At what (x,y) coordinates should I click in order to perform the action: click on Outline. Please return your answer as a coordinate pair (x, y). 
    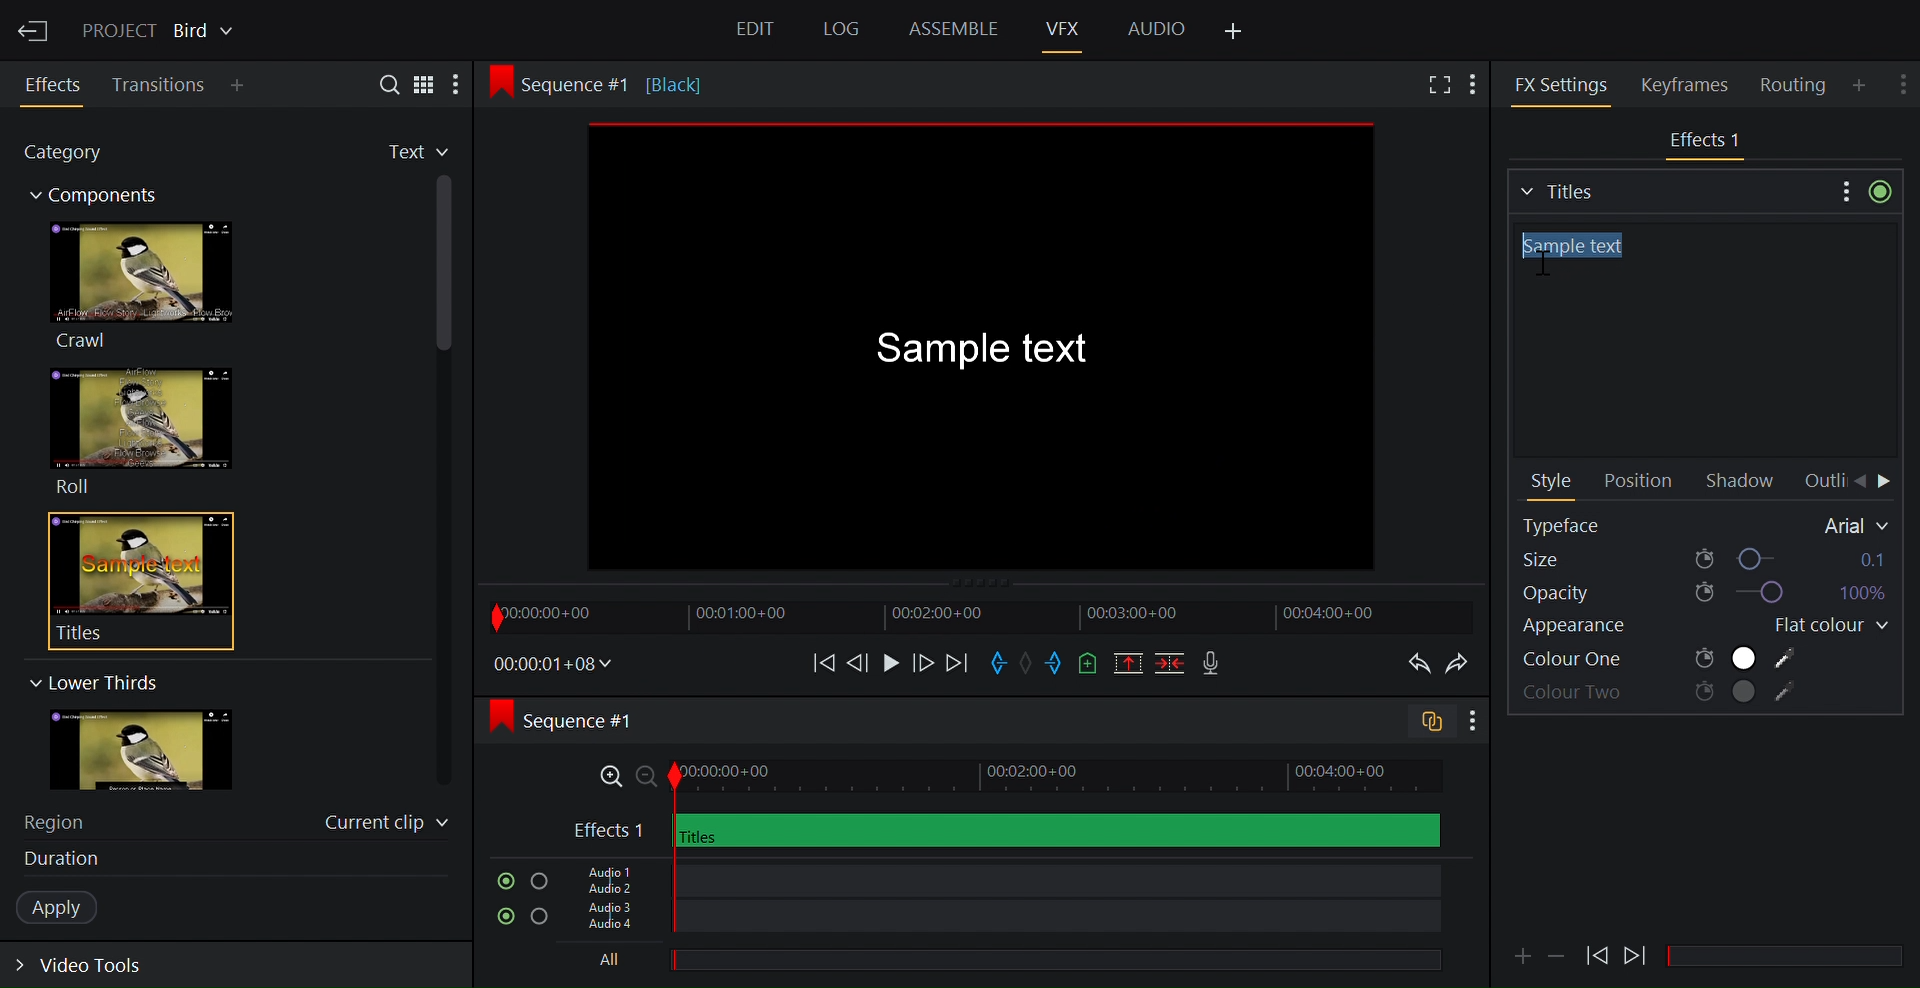
    Looking at the image, I should click on (1822, 481).